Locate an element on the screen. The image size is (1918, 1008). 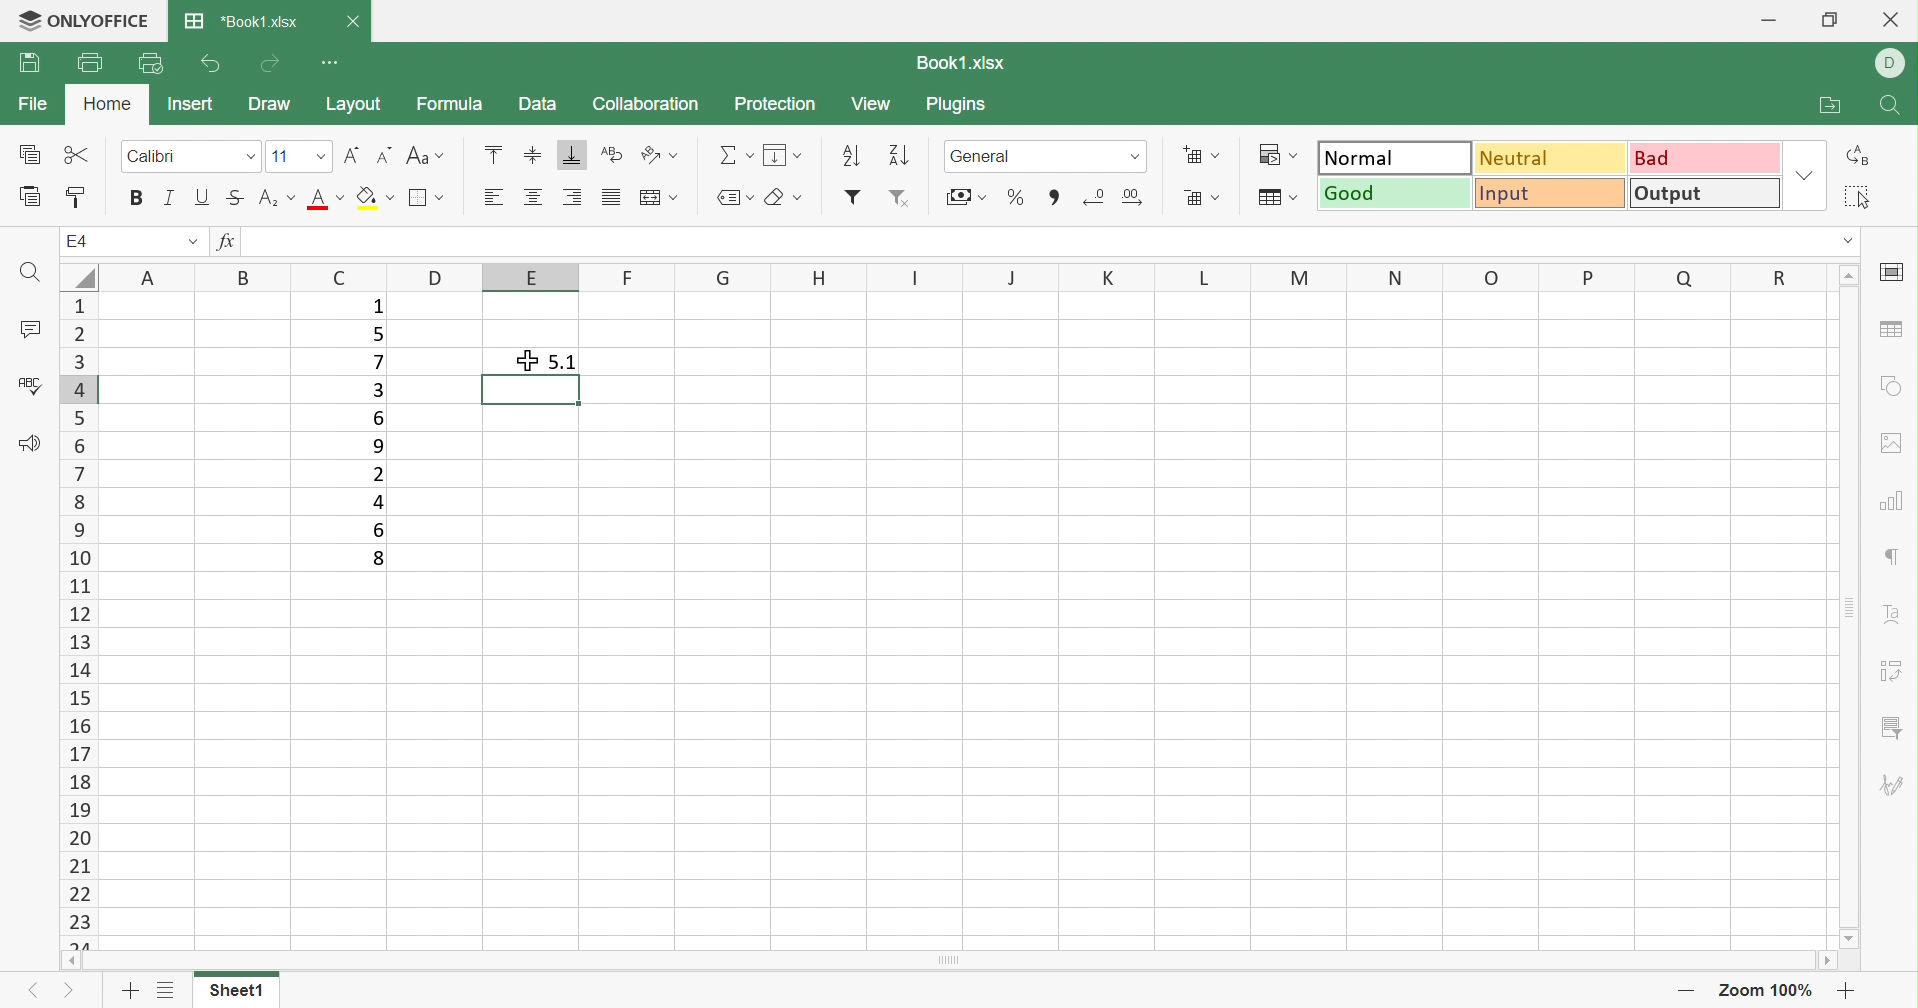
Bold is located at coordinates (134, 200).